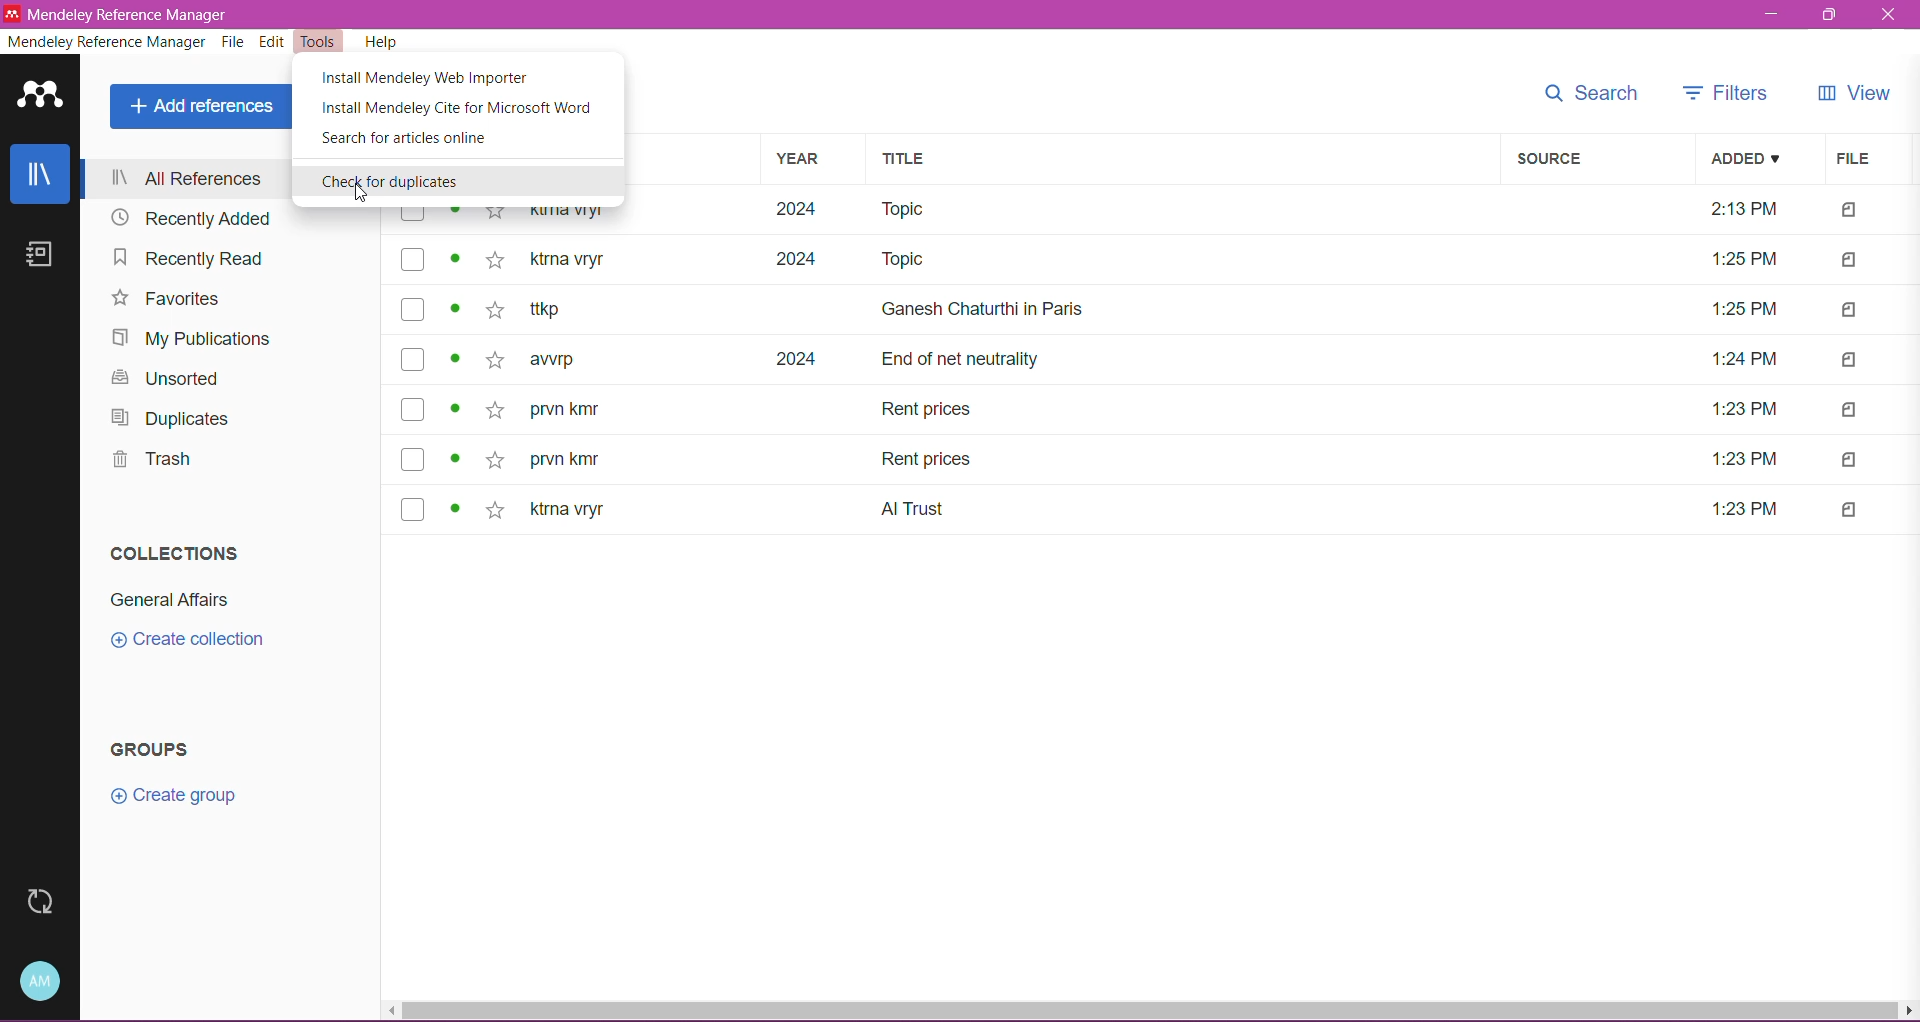 This screenshot has height=1022, width=1920. Describe the element at coordinates (1851, 209) in the screenshot. I see `file` at that location.